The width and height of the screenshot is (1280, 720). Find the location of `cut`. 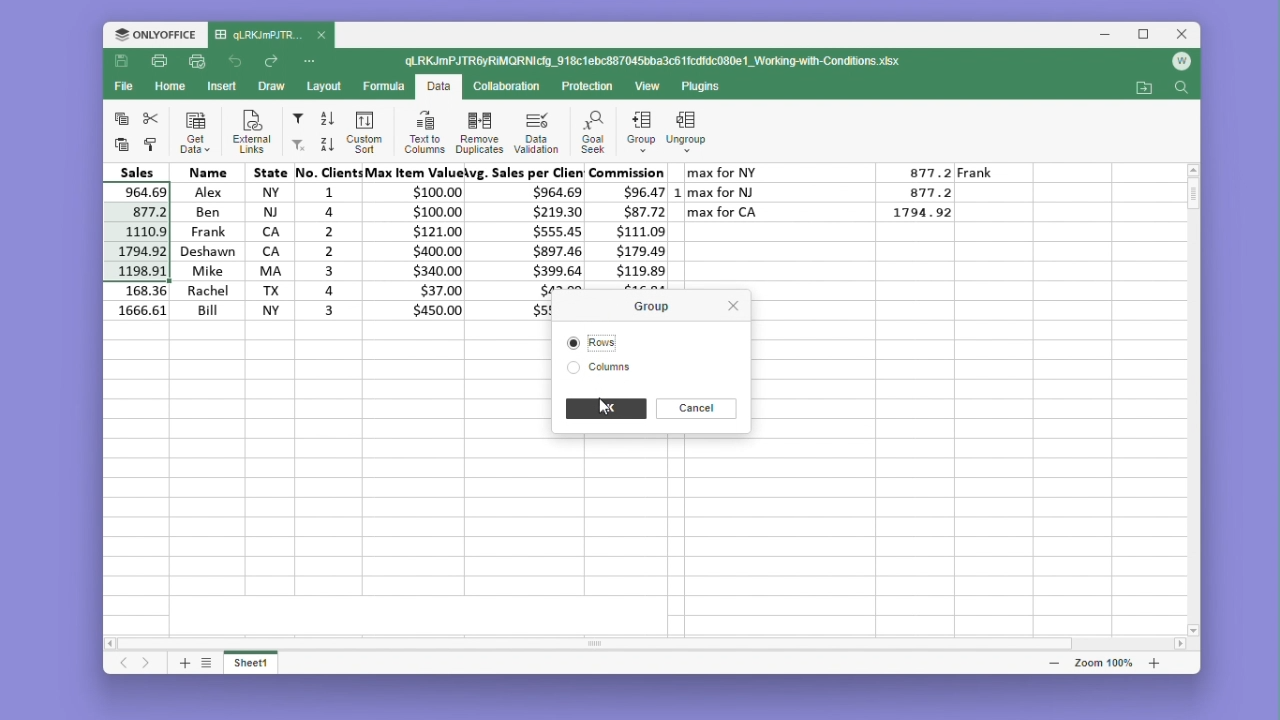

cut is located at coordinates (151, 118).